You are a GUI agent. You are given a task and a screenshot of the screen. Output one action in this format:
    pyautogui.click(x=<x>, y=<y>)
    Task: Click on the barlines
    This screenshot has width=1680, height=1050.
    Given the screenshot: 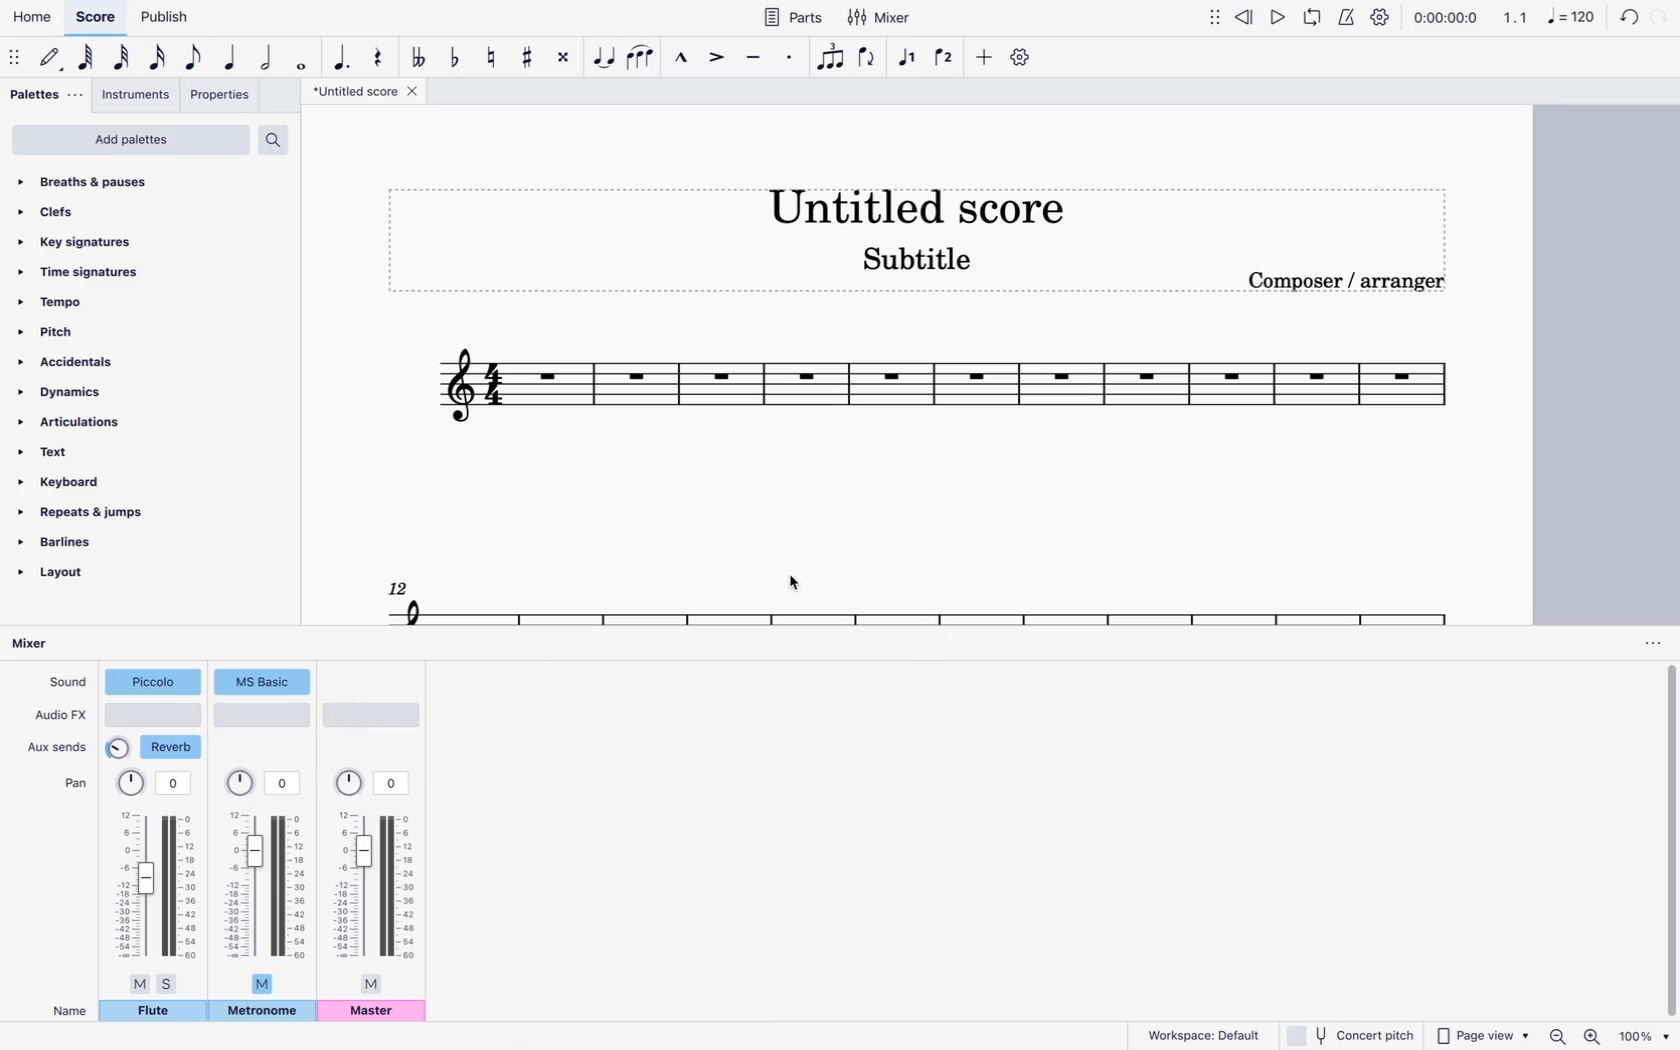 What is the action you would take?
    pyautogui.click(x=83, y=545)
    